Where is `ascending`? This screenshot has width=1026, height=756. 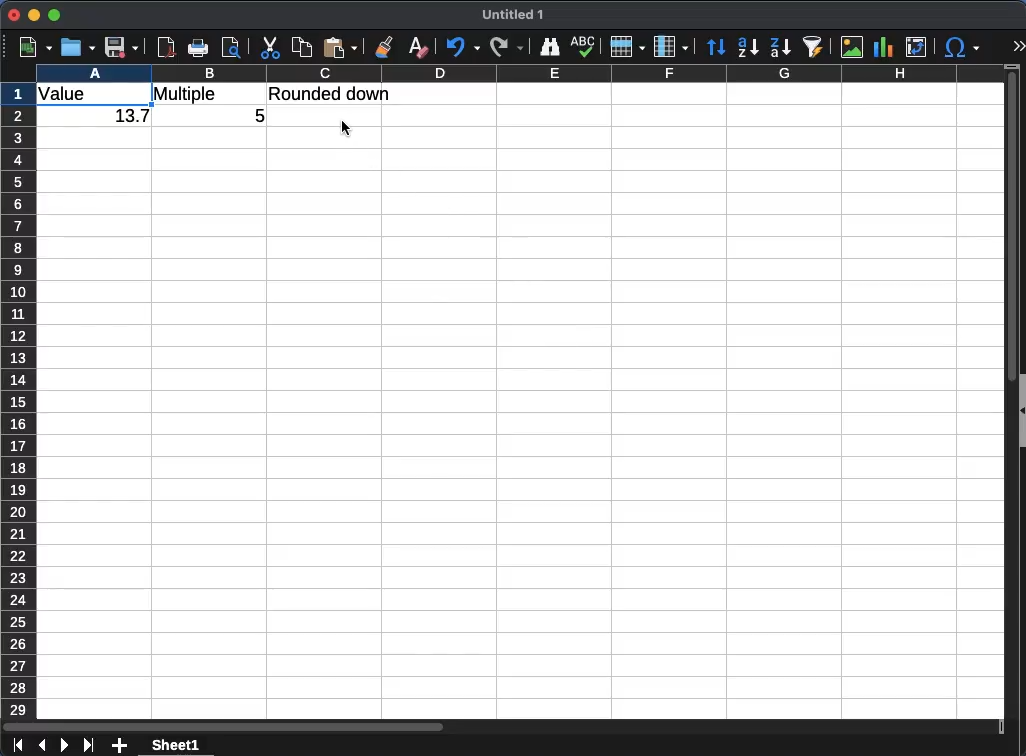
ascending is located at coordinates (748, 47).